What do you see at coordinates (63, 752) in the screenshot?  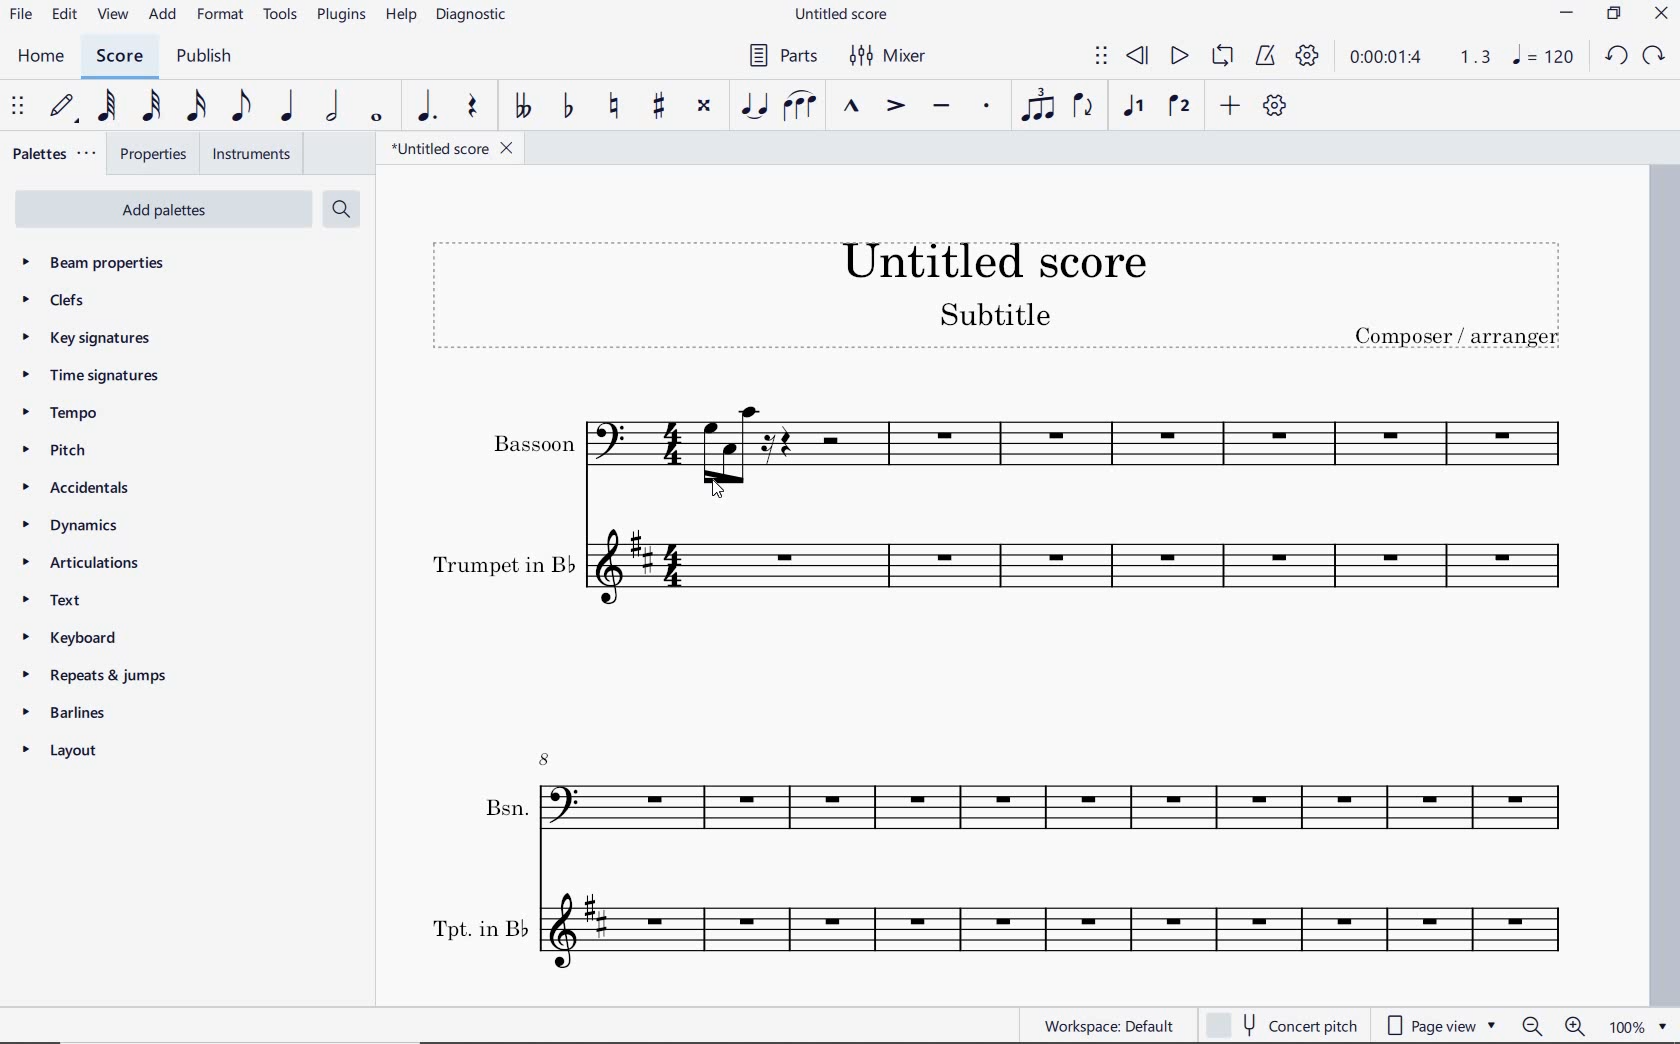 I see `layout` at bounding box center [63, 752].